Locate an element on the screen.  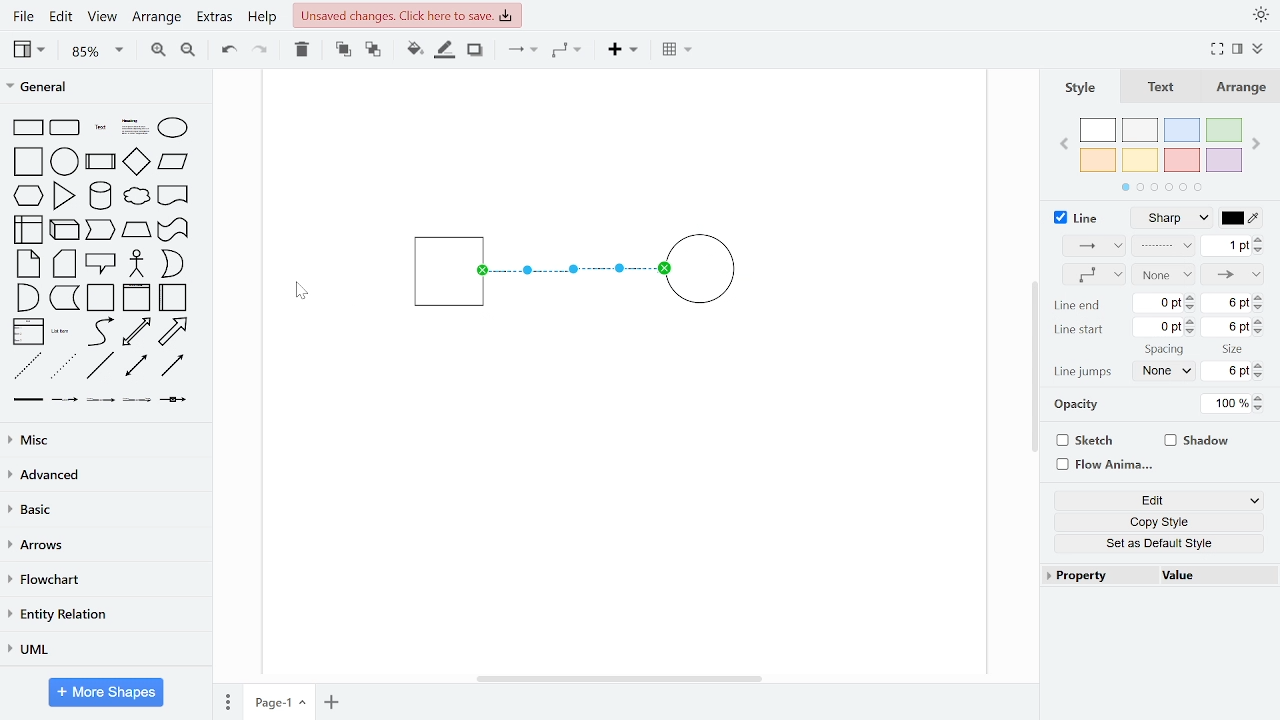
line jumps is located at coordinates (1084, 372).